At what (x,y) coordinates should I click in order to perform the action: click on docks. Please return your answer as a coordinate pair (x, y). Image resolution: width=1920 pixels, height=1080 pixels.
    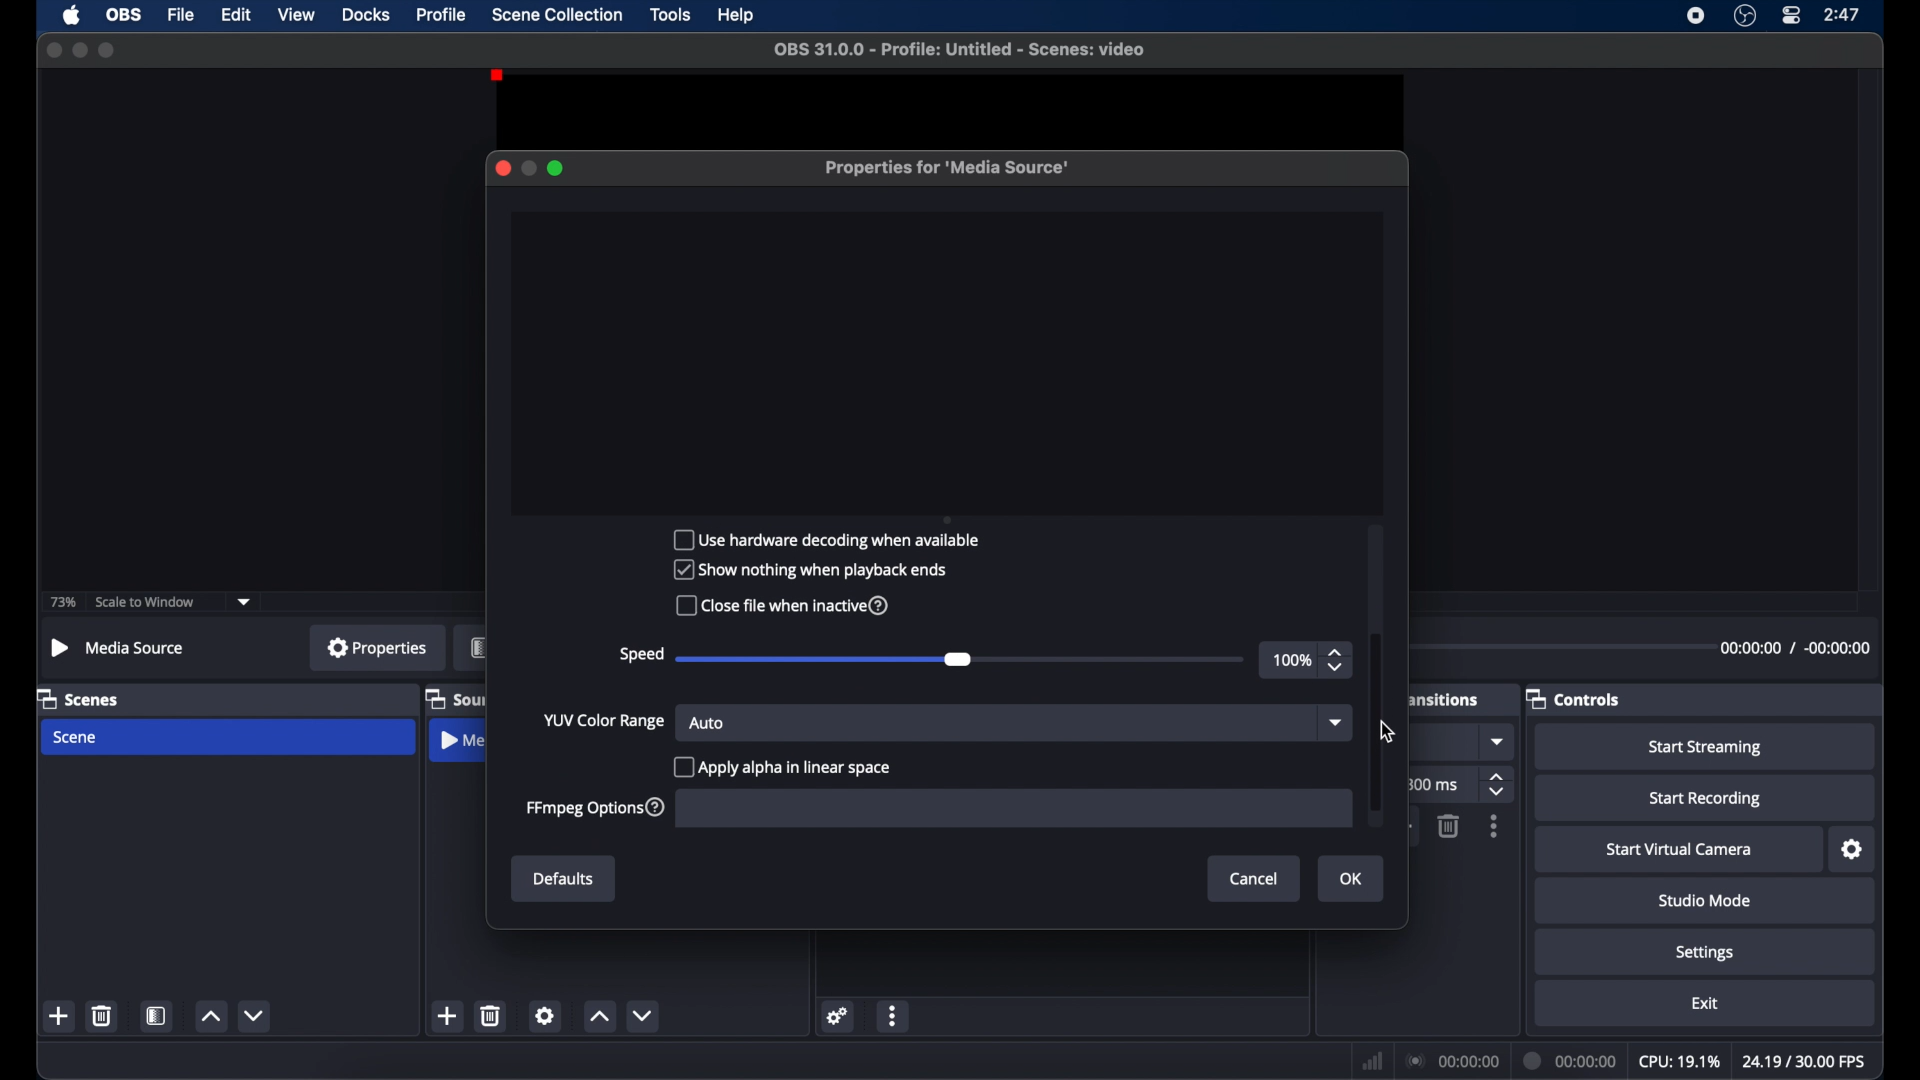
    Looking at the image, I should click on (366, 15).